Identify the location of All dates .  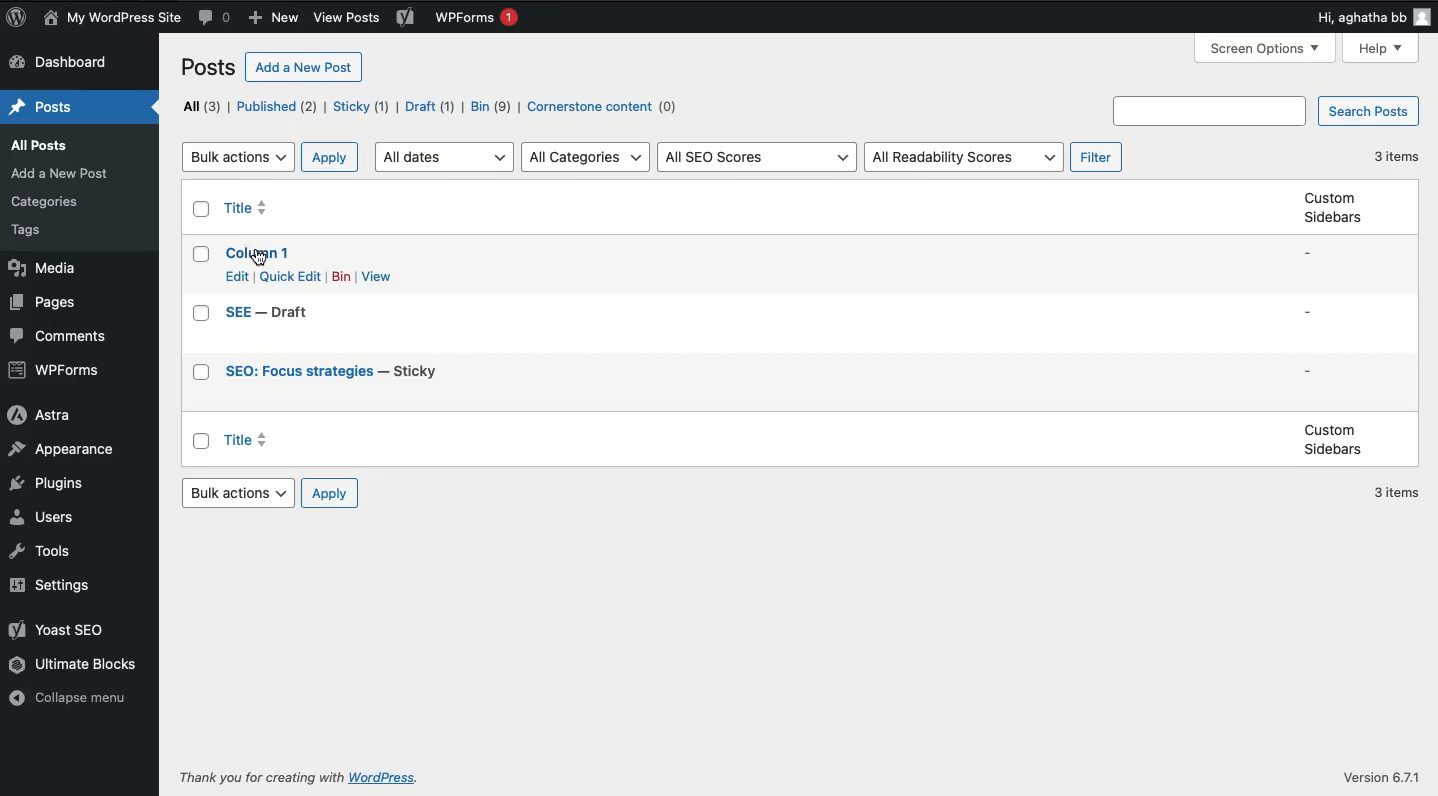
(440, 157).